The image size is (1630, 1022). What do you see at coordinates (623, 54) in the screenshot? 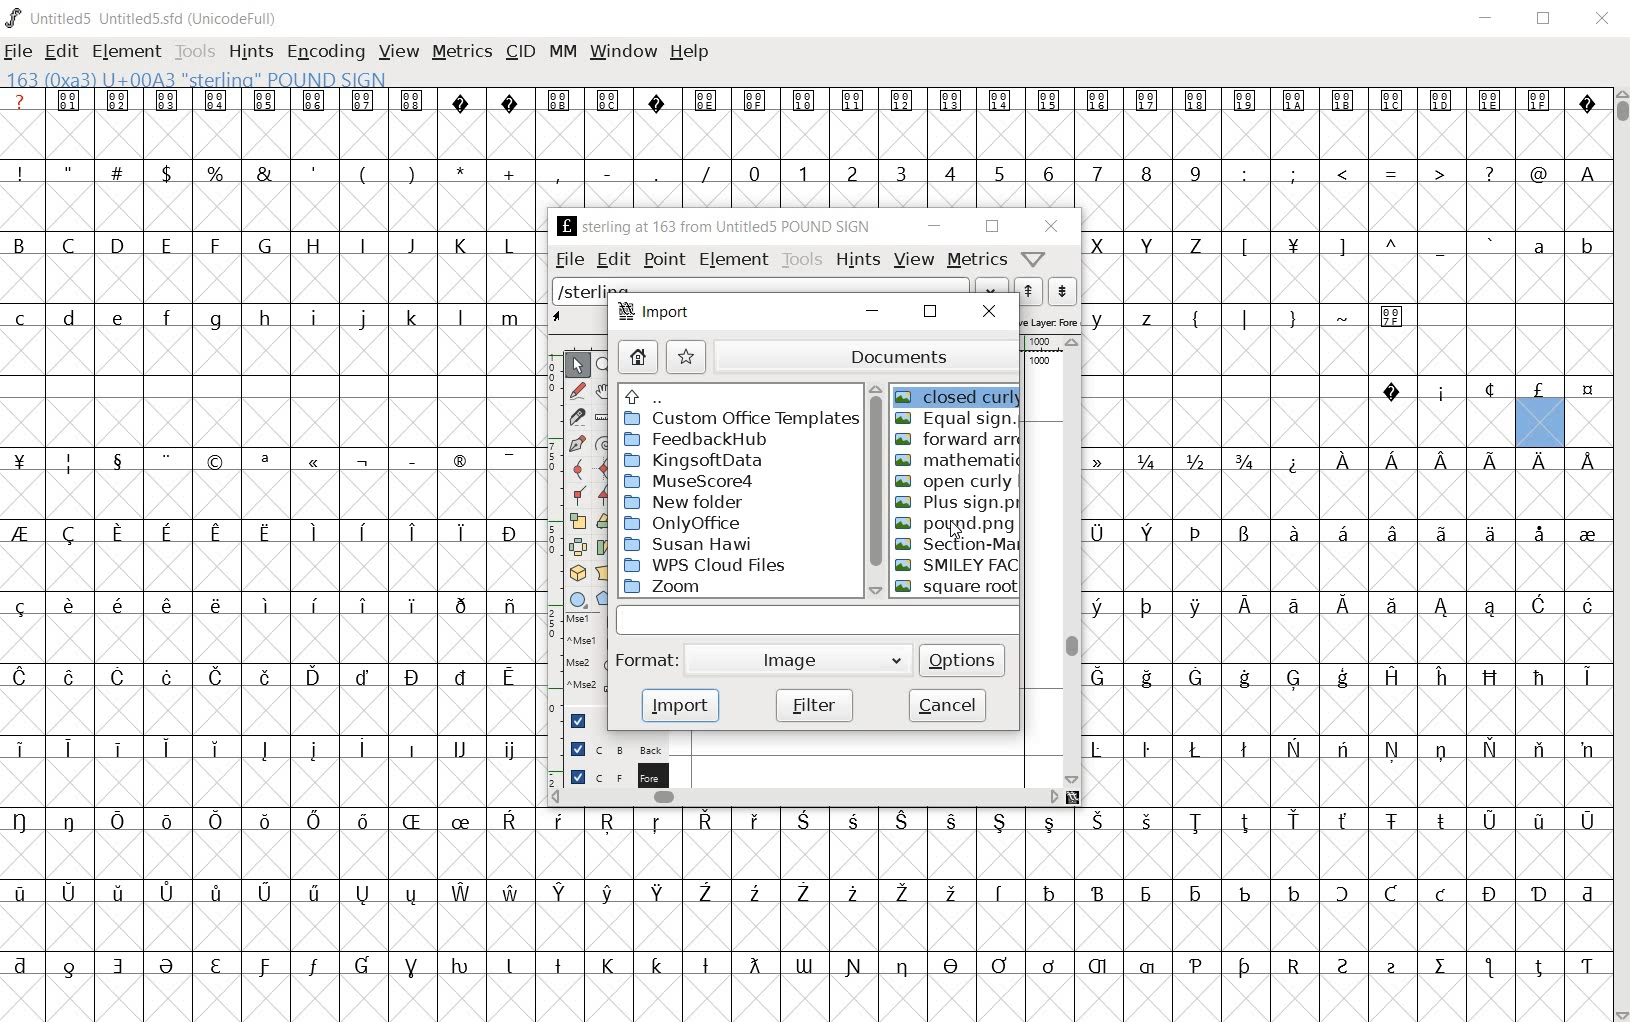
I see `WINDOW` at bounding box center [623, 54].